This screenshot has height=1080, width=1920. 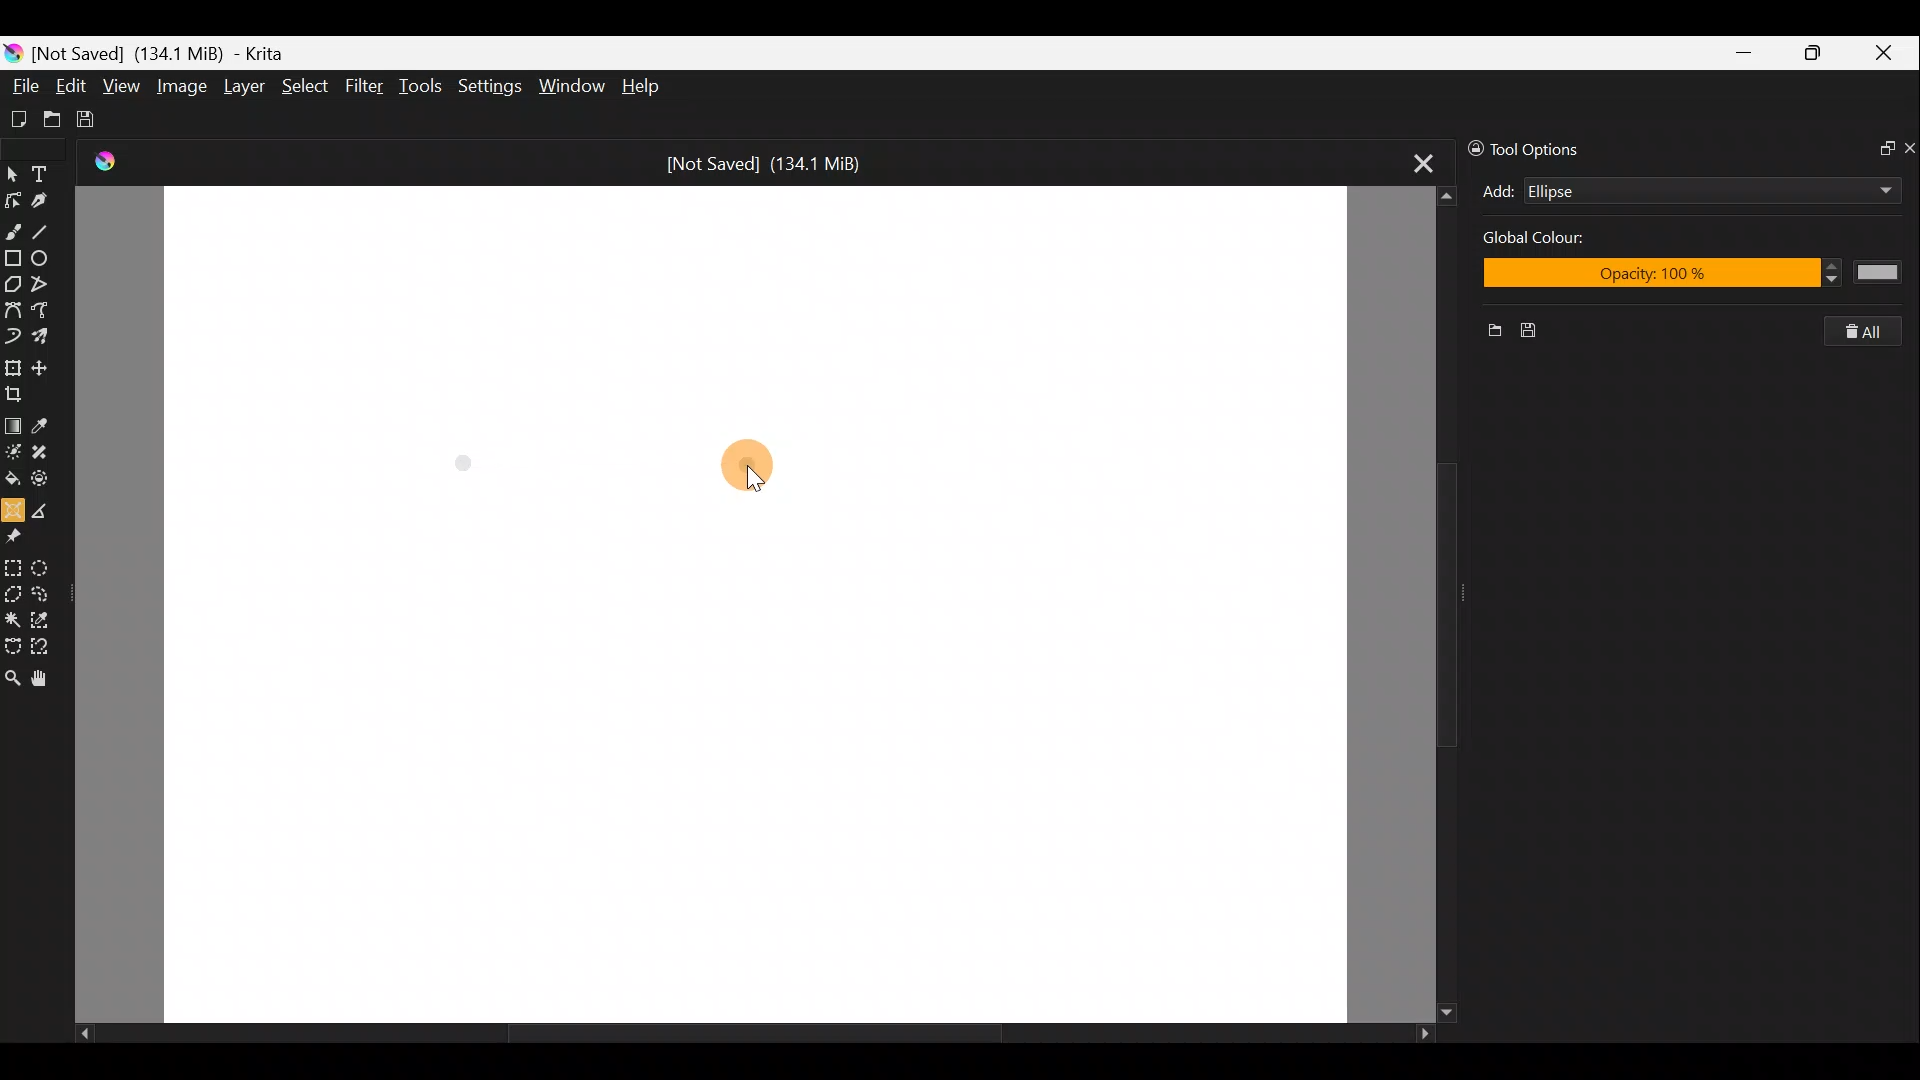 What do you see at coordinates (13, 424) in the screenshot?
I see `Draw a gradient` at bounding box center [13, 424].